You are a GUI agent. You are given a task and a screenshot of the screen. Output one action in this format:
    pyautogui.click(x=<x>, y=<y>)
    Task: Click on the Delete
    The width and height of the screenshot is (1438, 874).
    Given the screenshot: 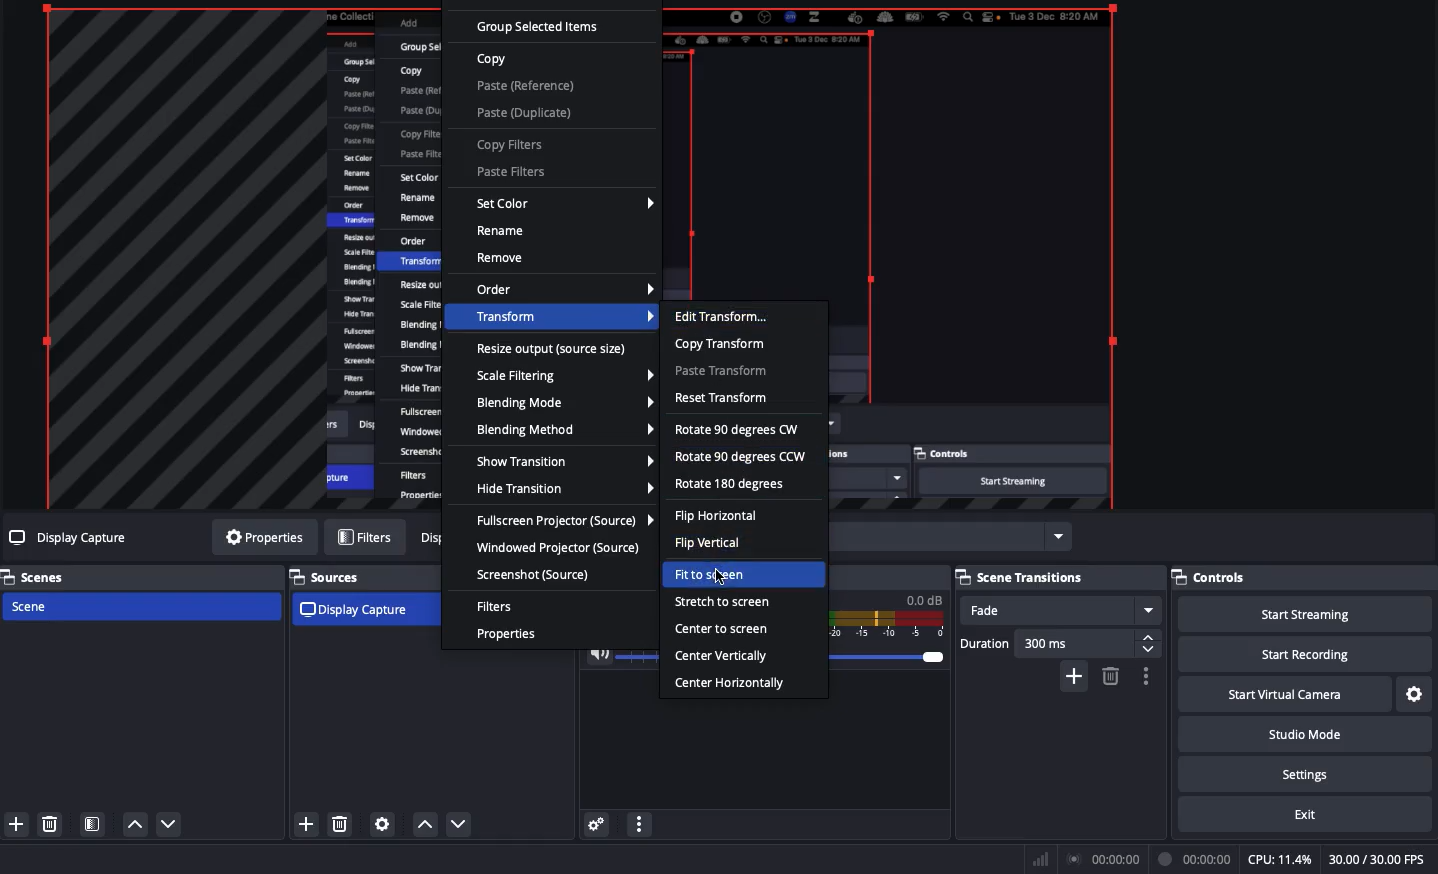 What is the action you would take?
    pyautogui.click(x=50, y=825)
    